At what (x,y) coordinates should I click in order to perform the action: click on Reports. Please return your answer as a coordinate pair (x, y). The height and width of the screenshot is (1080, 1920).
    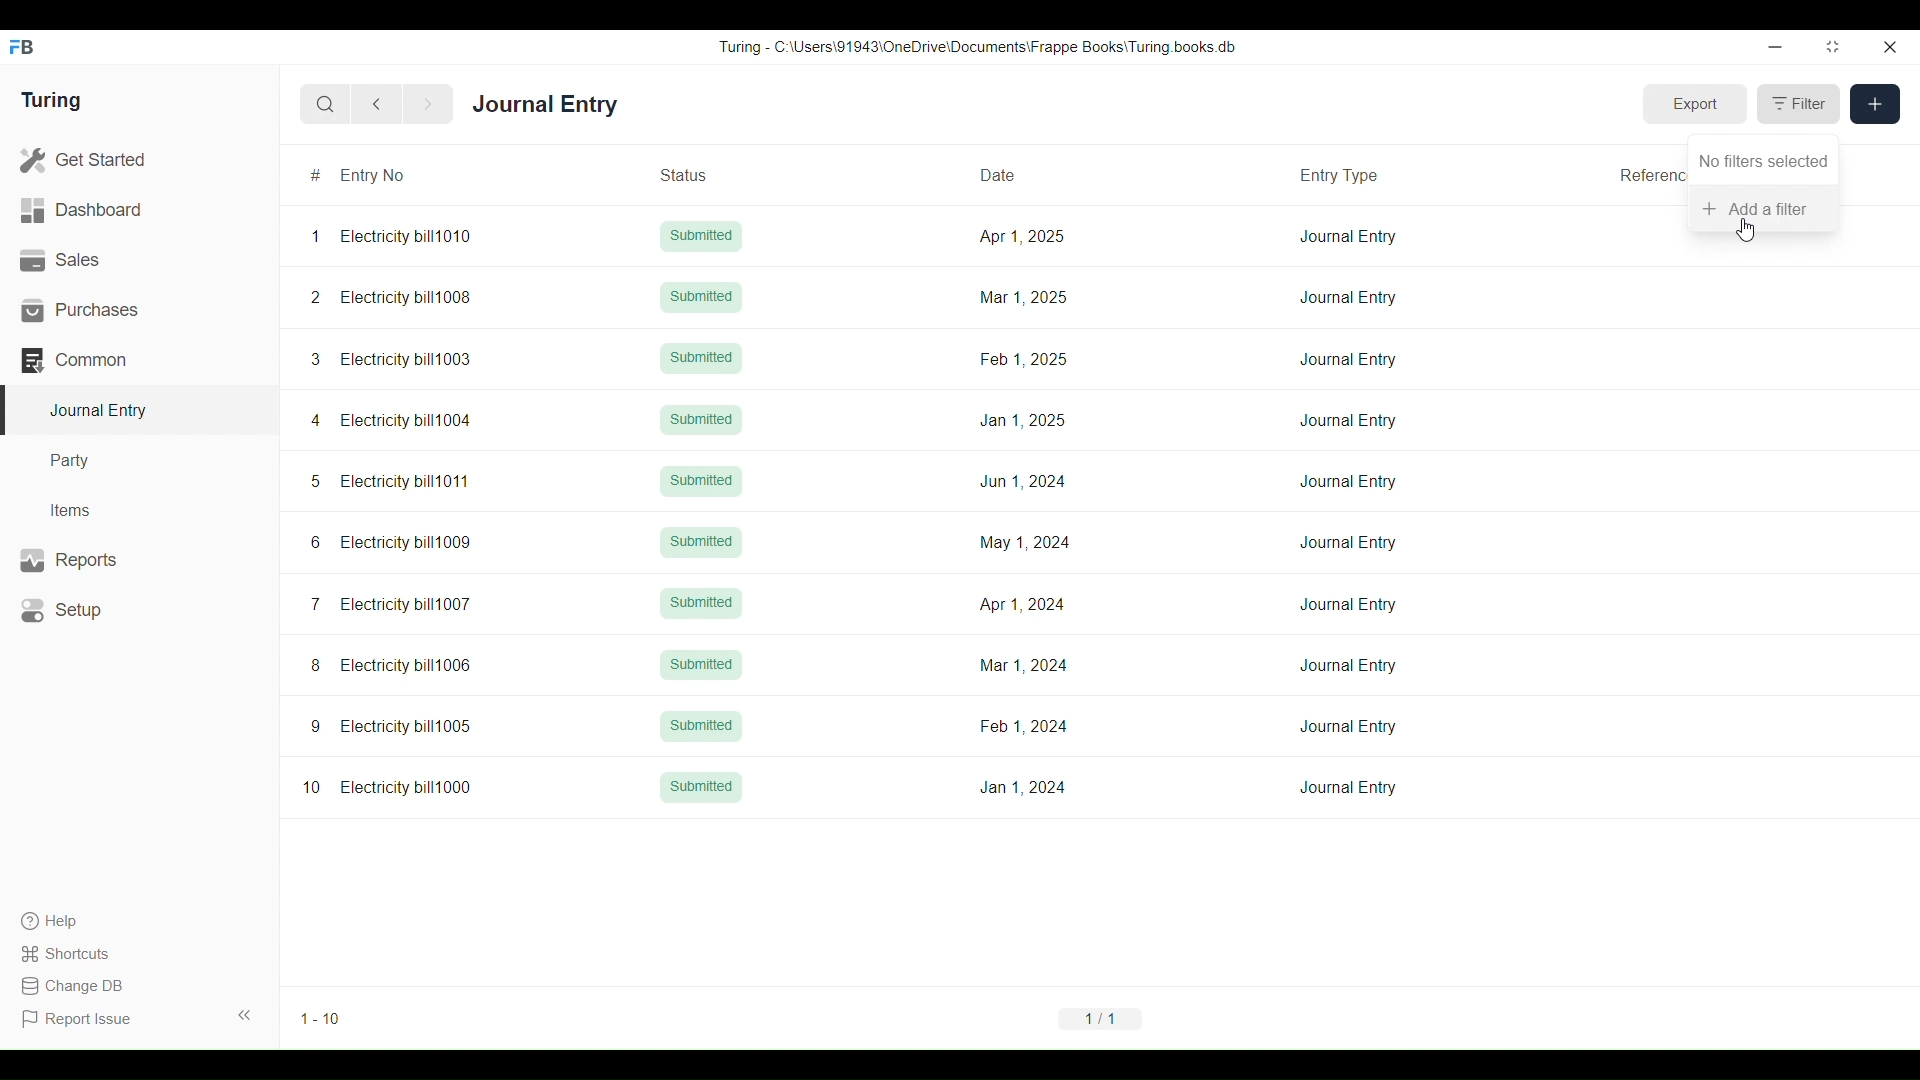
    Looking at the image, I should click on (141, 560).